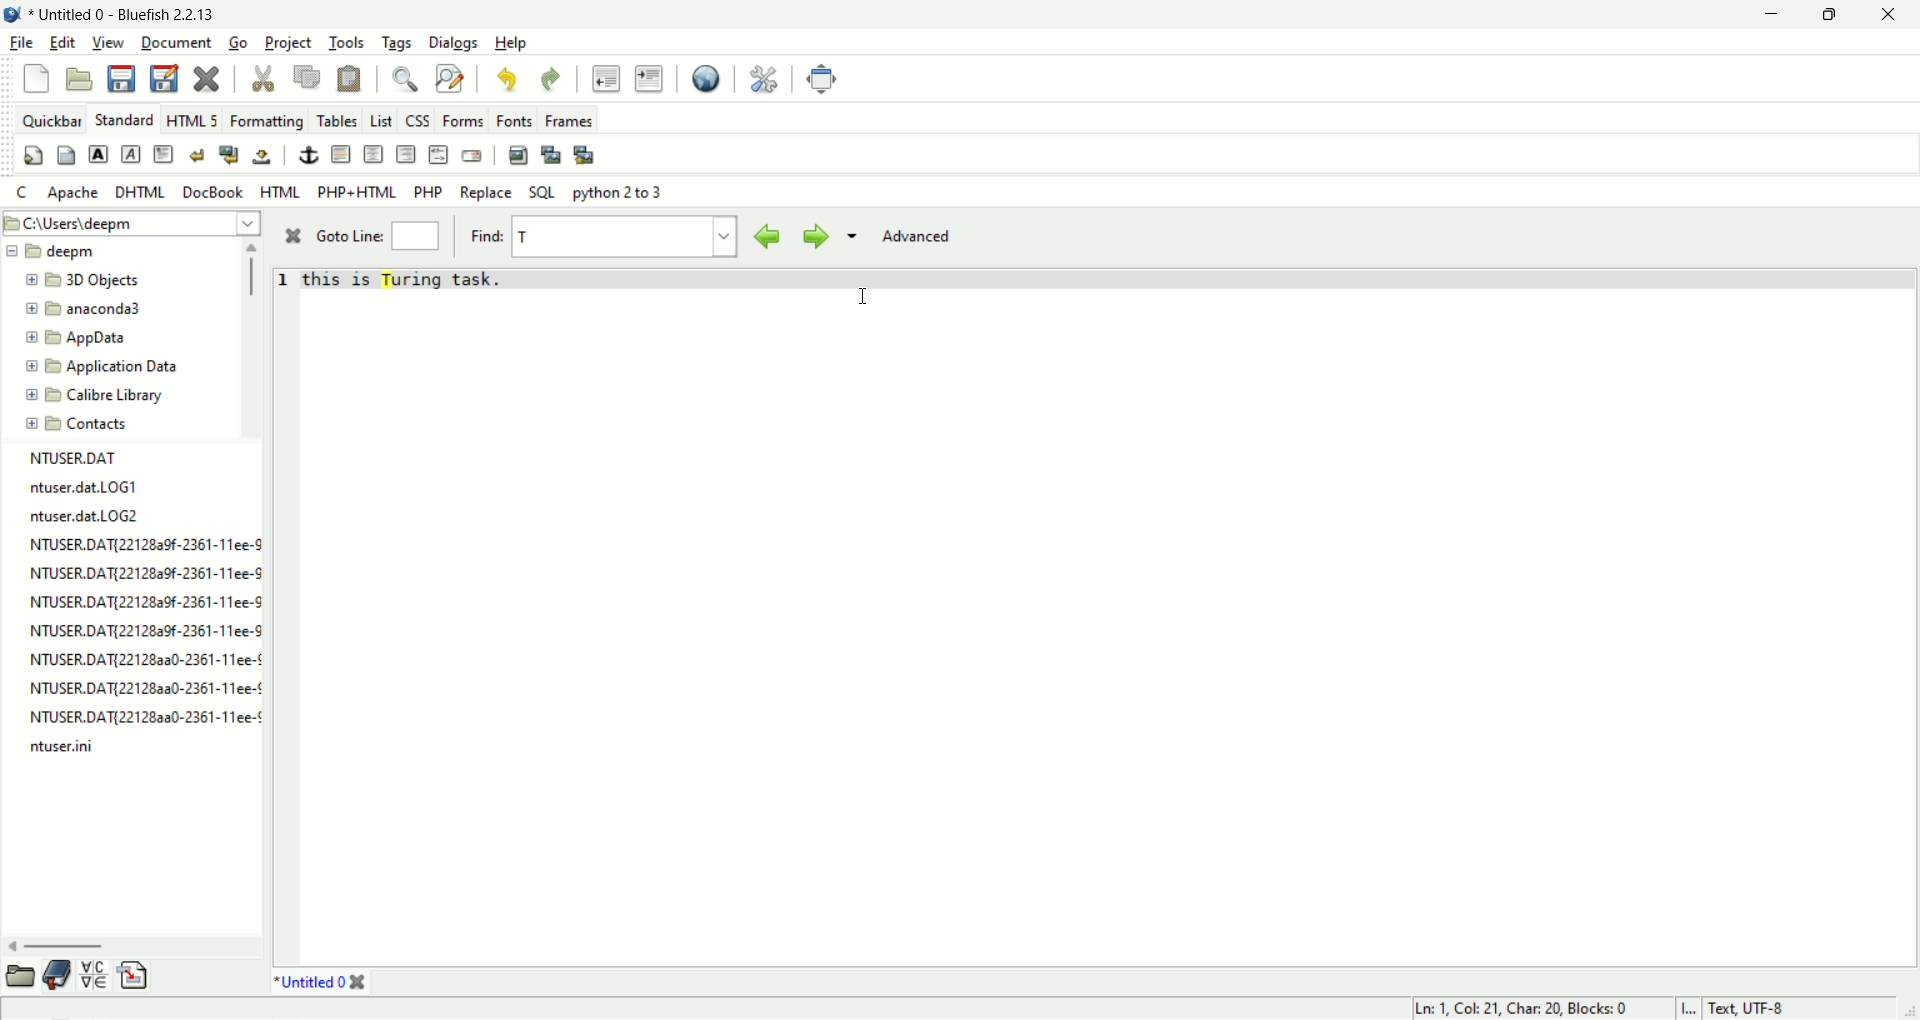  What do you see at coordinates (649, 79) in the screenshot?
I see `indent` at bounding box center [649, 79].